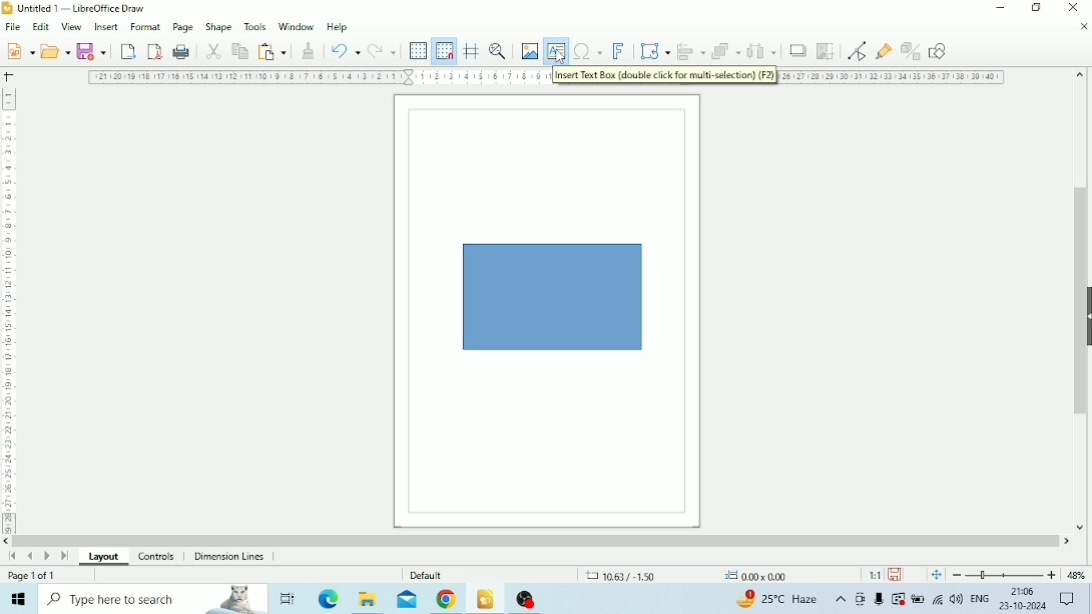  I want to click on Display Grid, so click(419, 51).